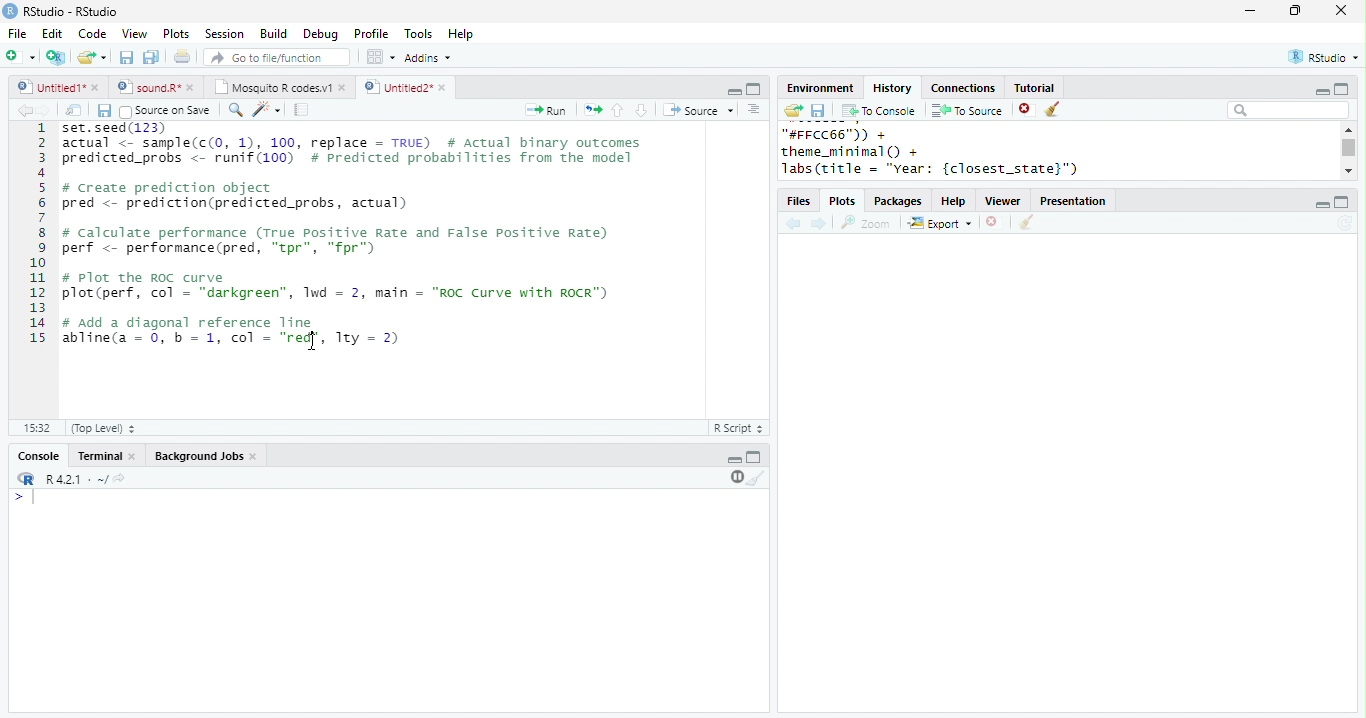  I want to click on forward, so click(820, 225).